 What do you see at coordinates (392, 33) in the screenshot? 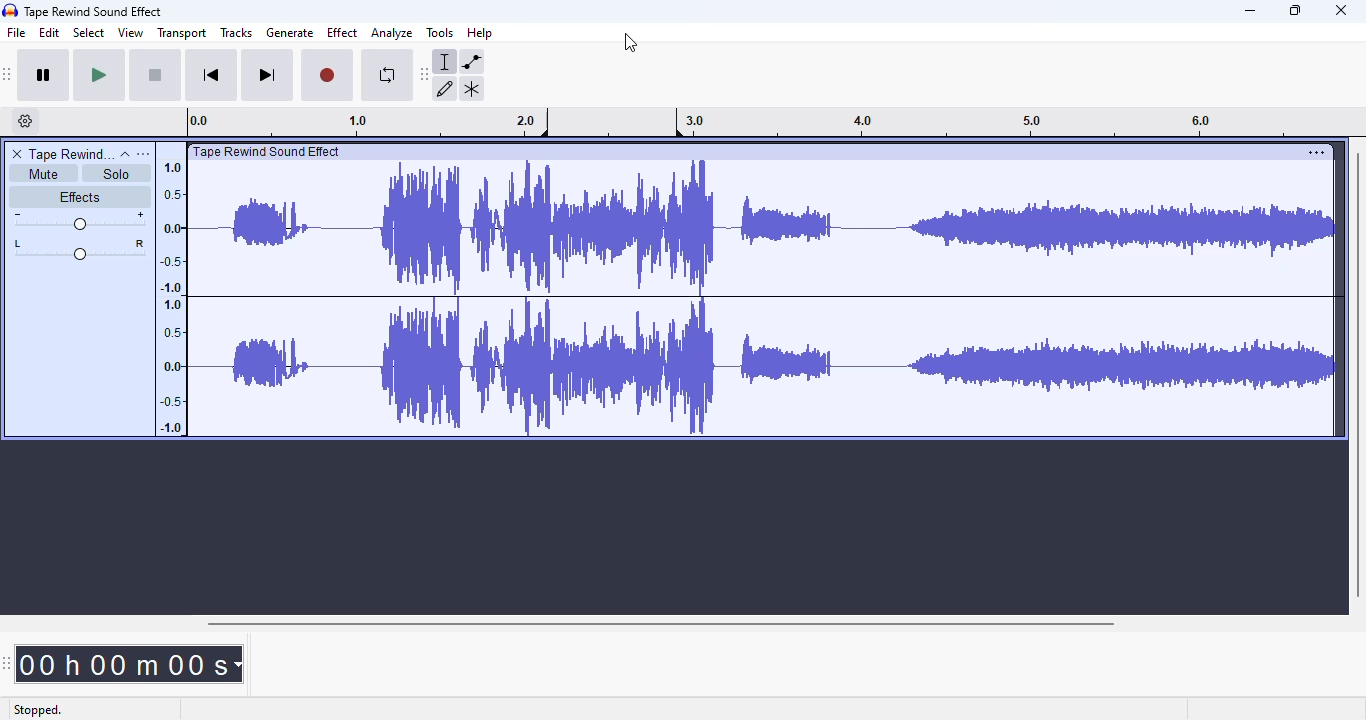
I see `analyze ` at bounding box center [392, 33].